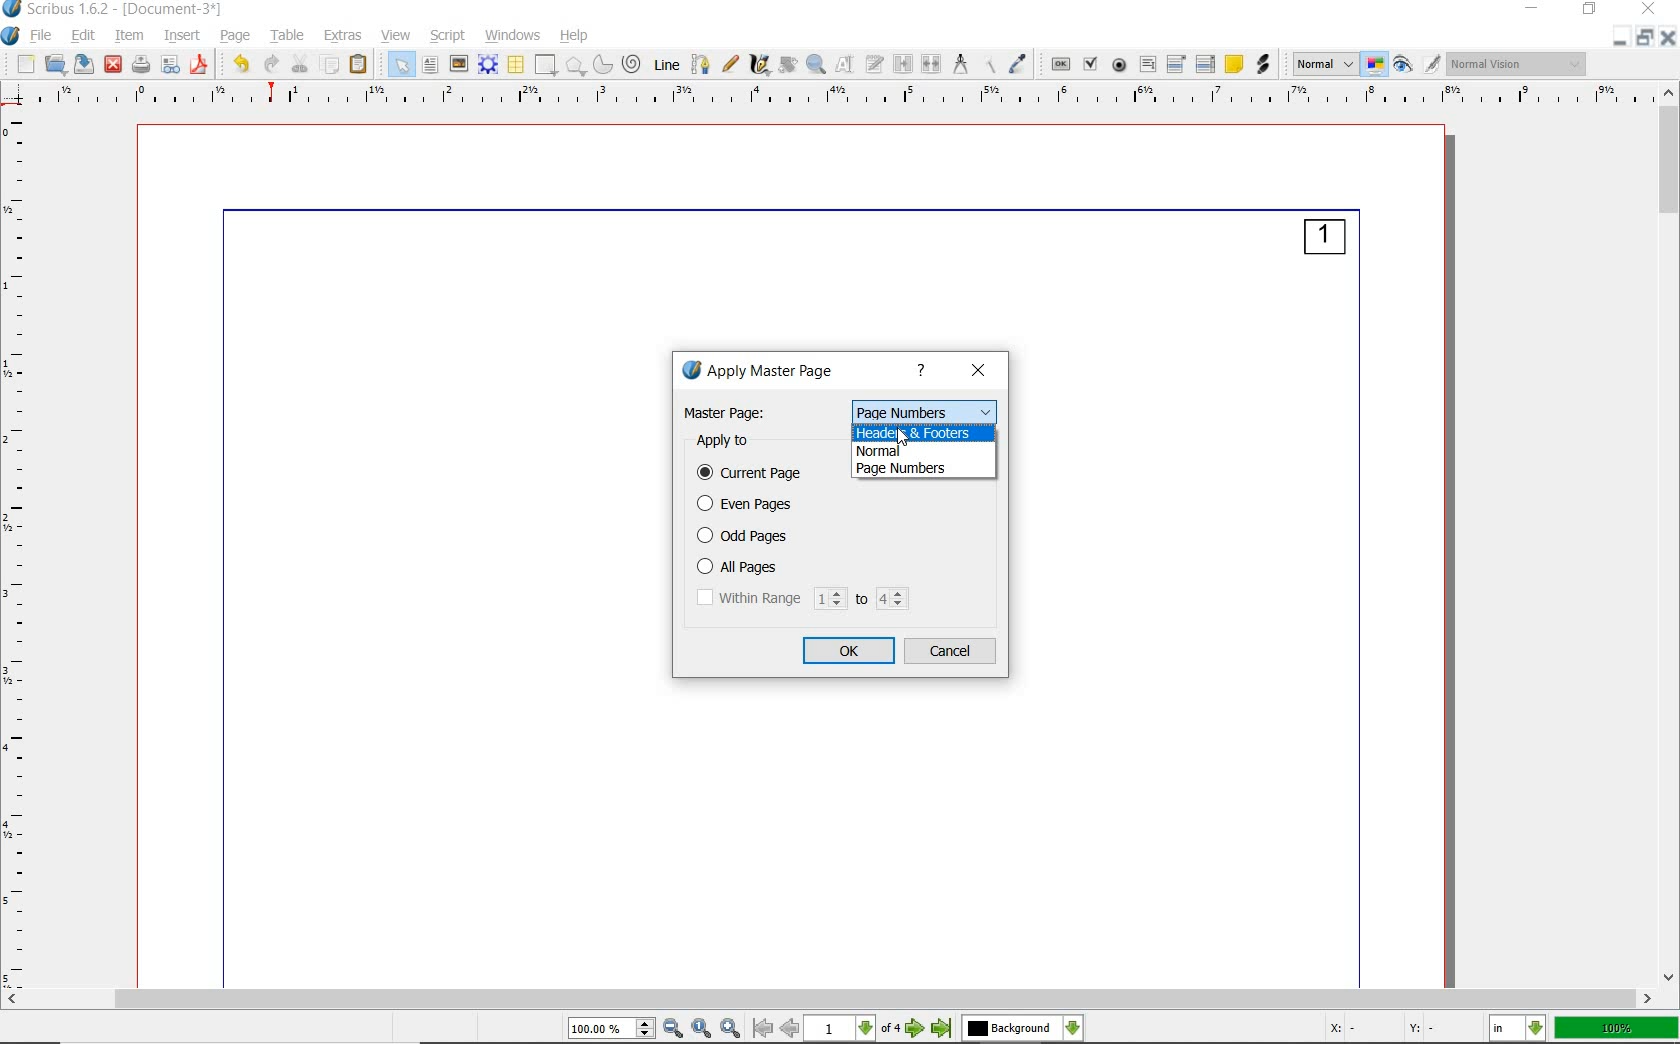 This screenshot has width=1680, height=1044. What do you see at coordinates (874, 64) in the screenshot?
I see `edit text with story editor` at bounding box center [874, 64].